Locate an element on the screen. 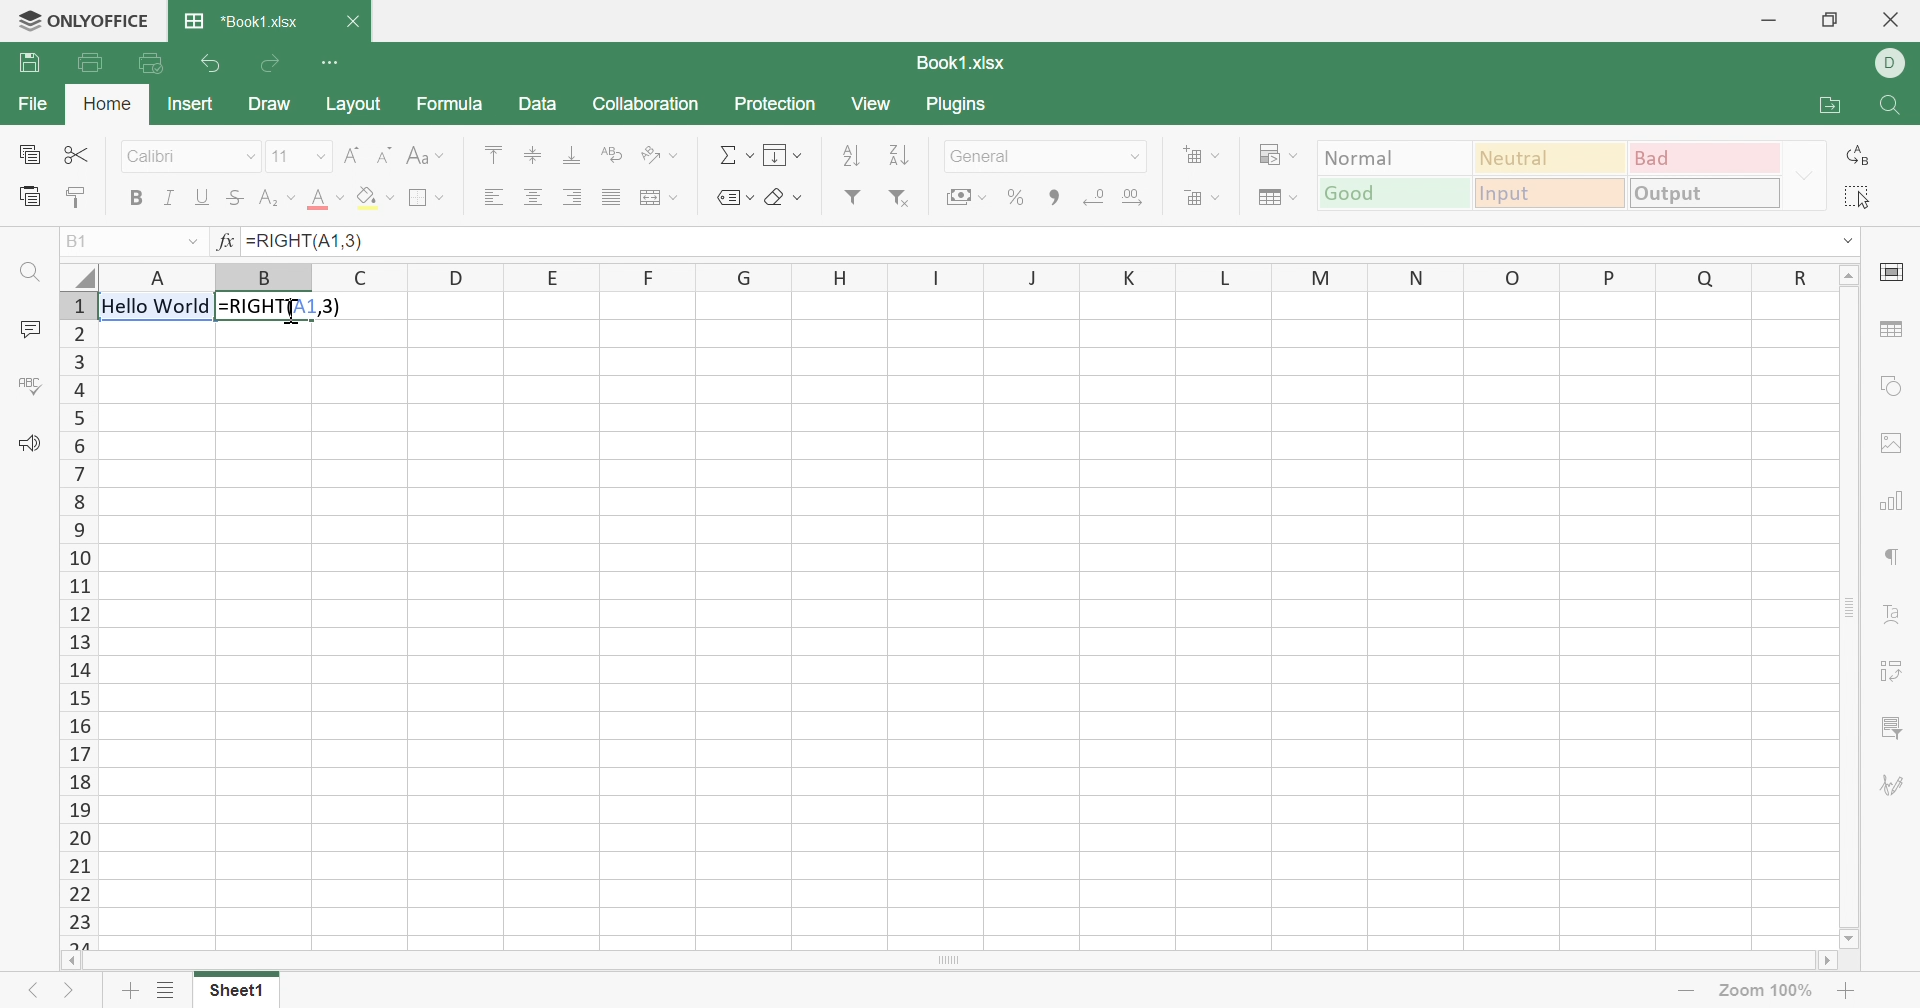 This screenshot has width=1920, height=1008. Zoom out is located at coordinates (1685, 987).